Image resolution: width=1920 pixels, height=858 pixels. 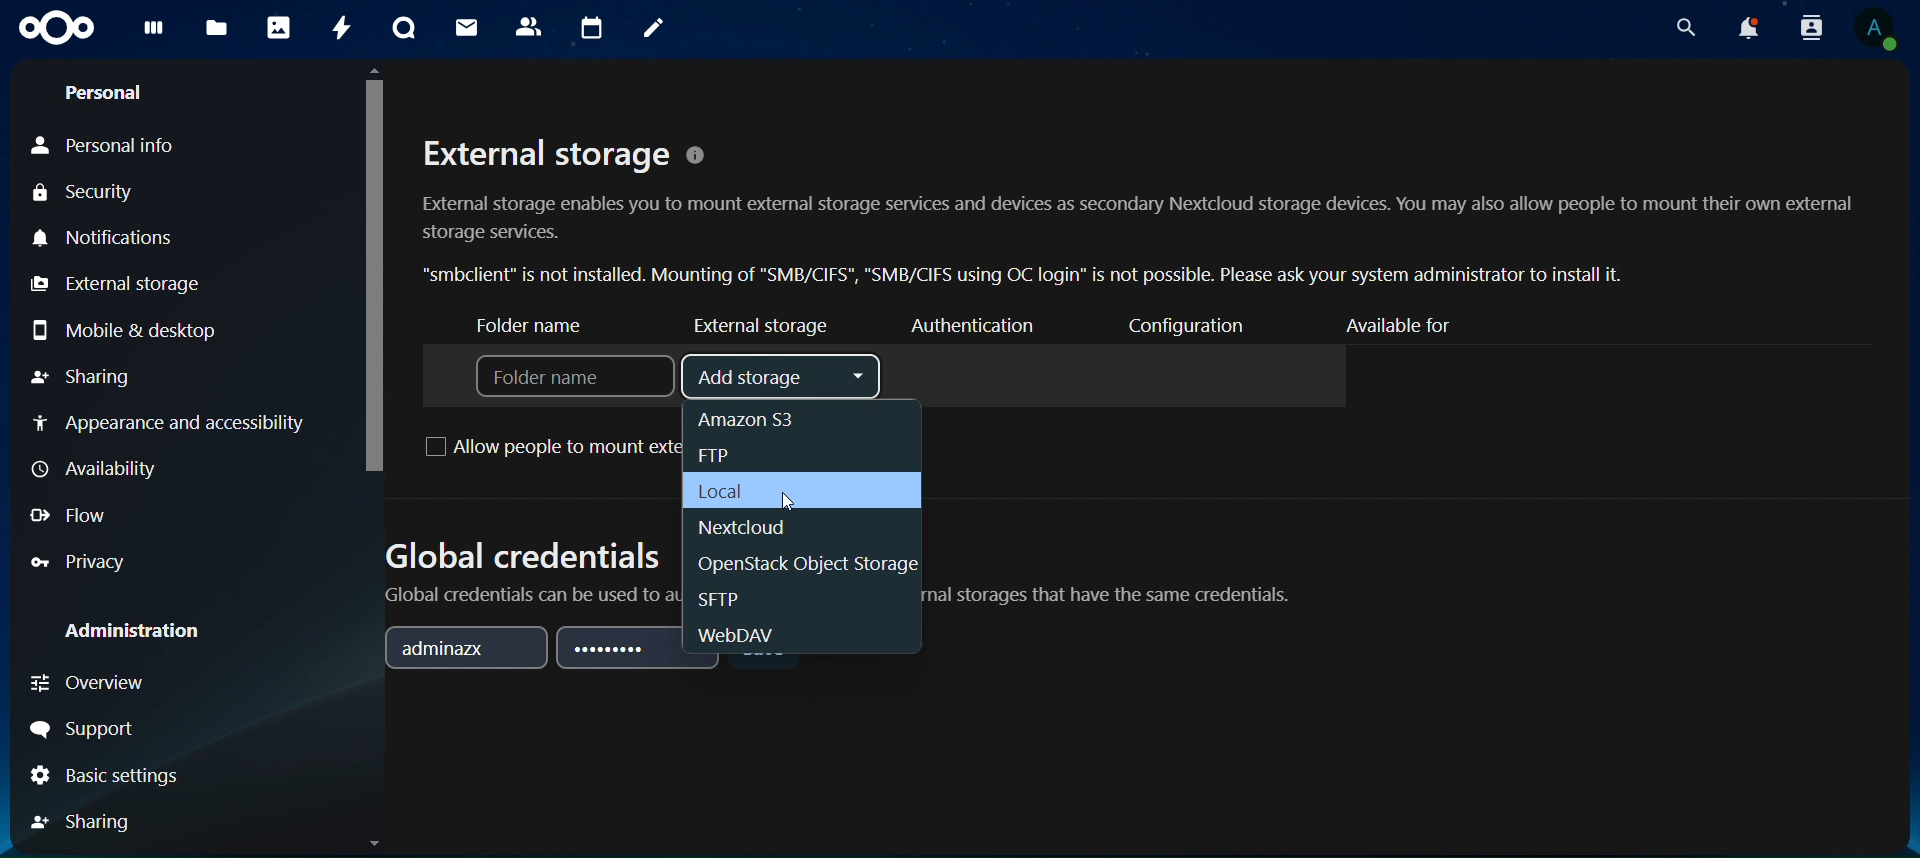 What do you see at coordinates (124, 329) in the screenshot?
I see `mobile & desktop` at bounding box center [124, 329].